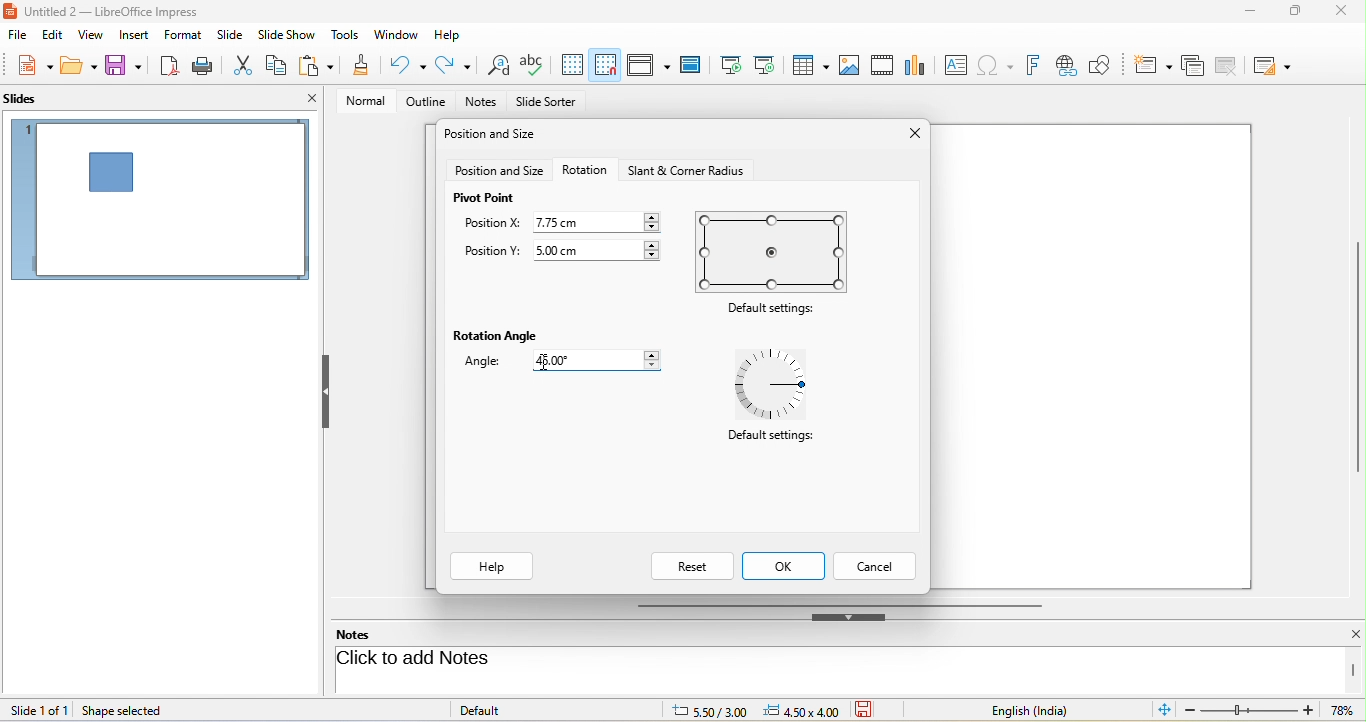 Image resolution: width=1366 pixels, height=722 pixels. Describe the element at coordinates (186, 37) in the screenshot. I see `format` at that location.